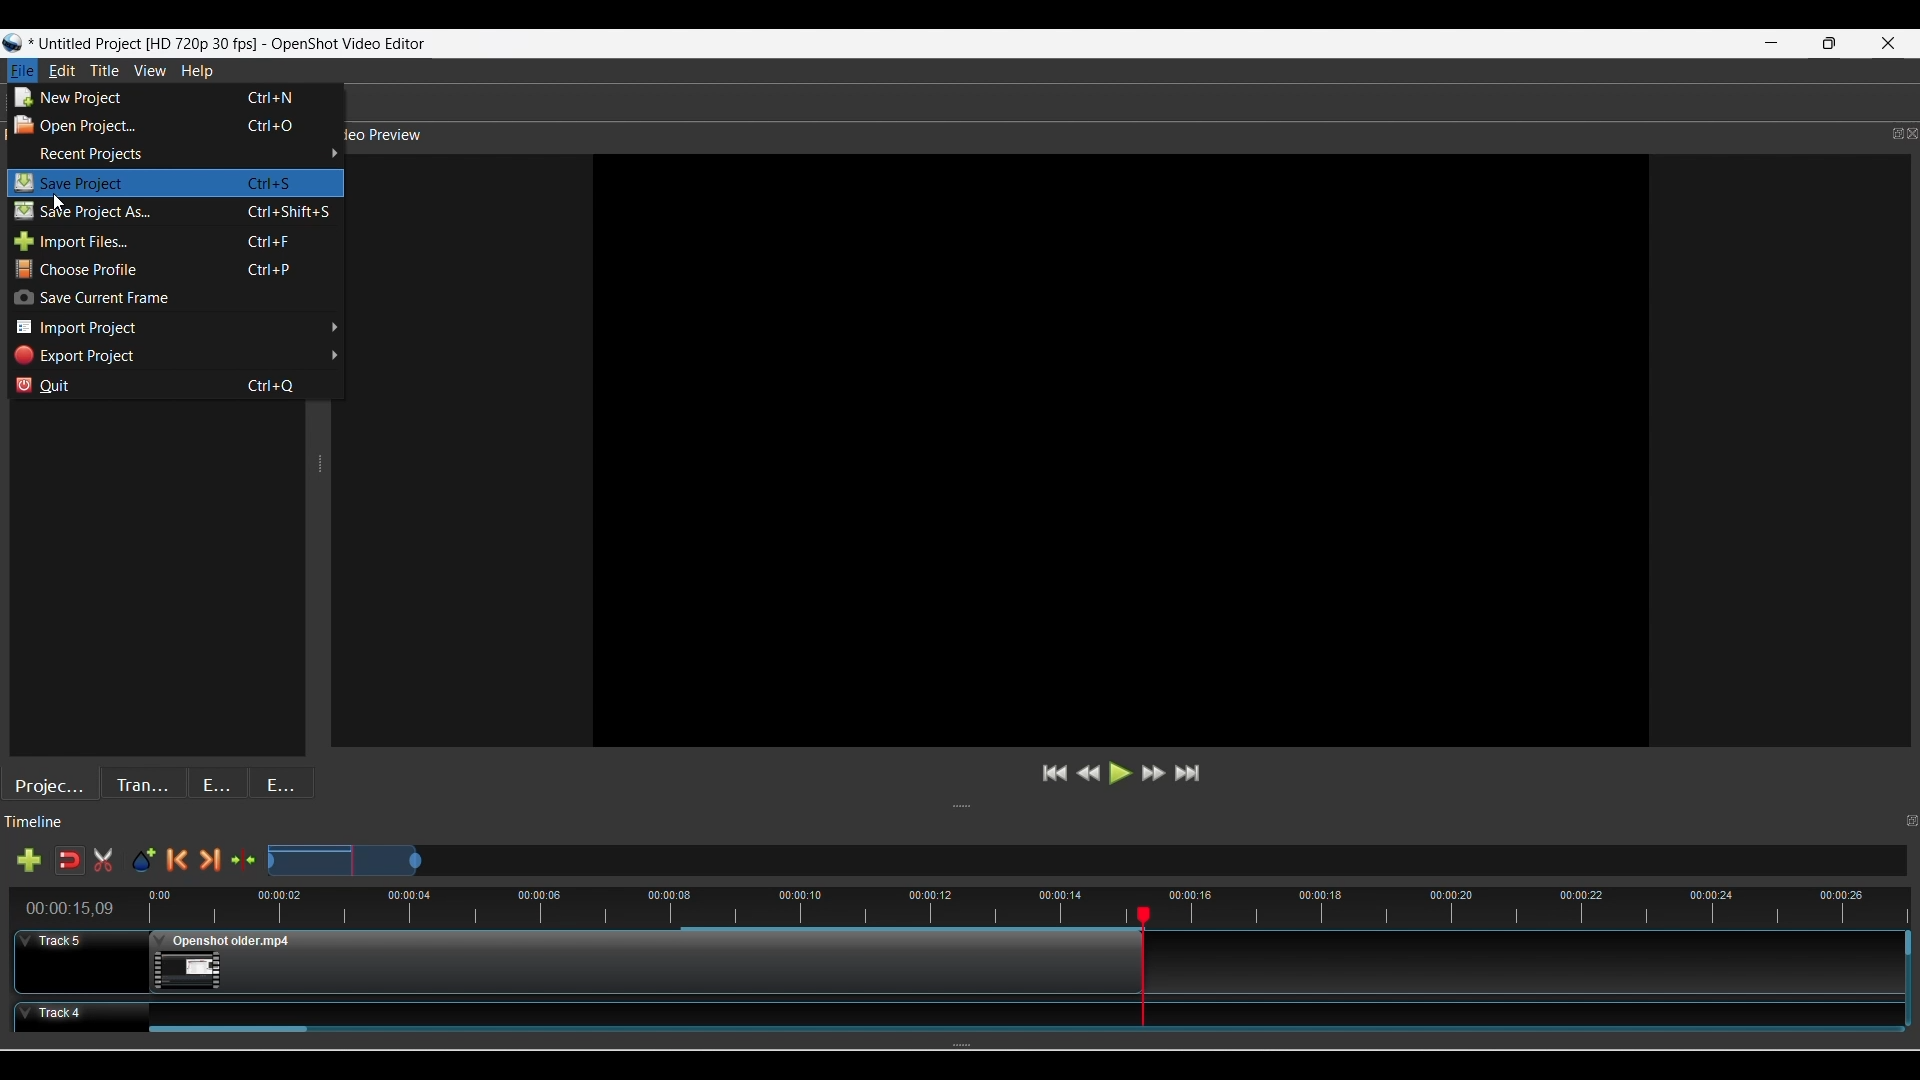  What do you see at coordinates (1055, 773) in the screenshot?
I see `Jump to start` at bounding box center [1055, 773].